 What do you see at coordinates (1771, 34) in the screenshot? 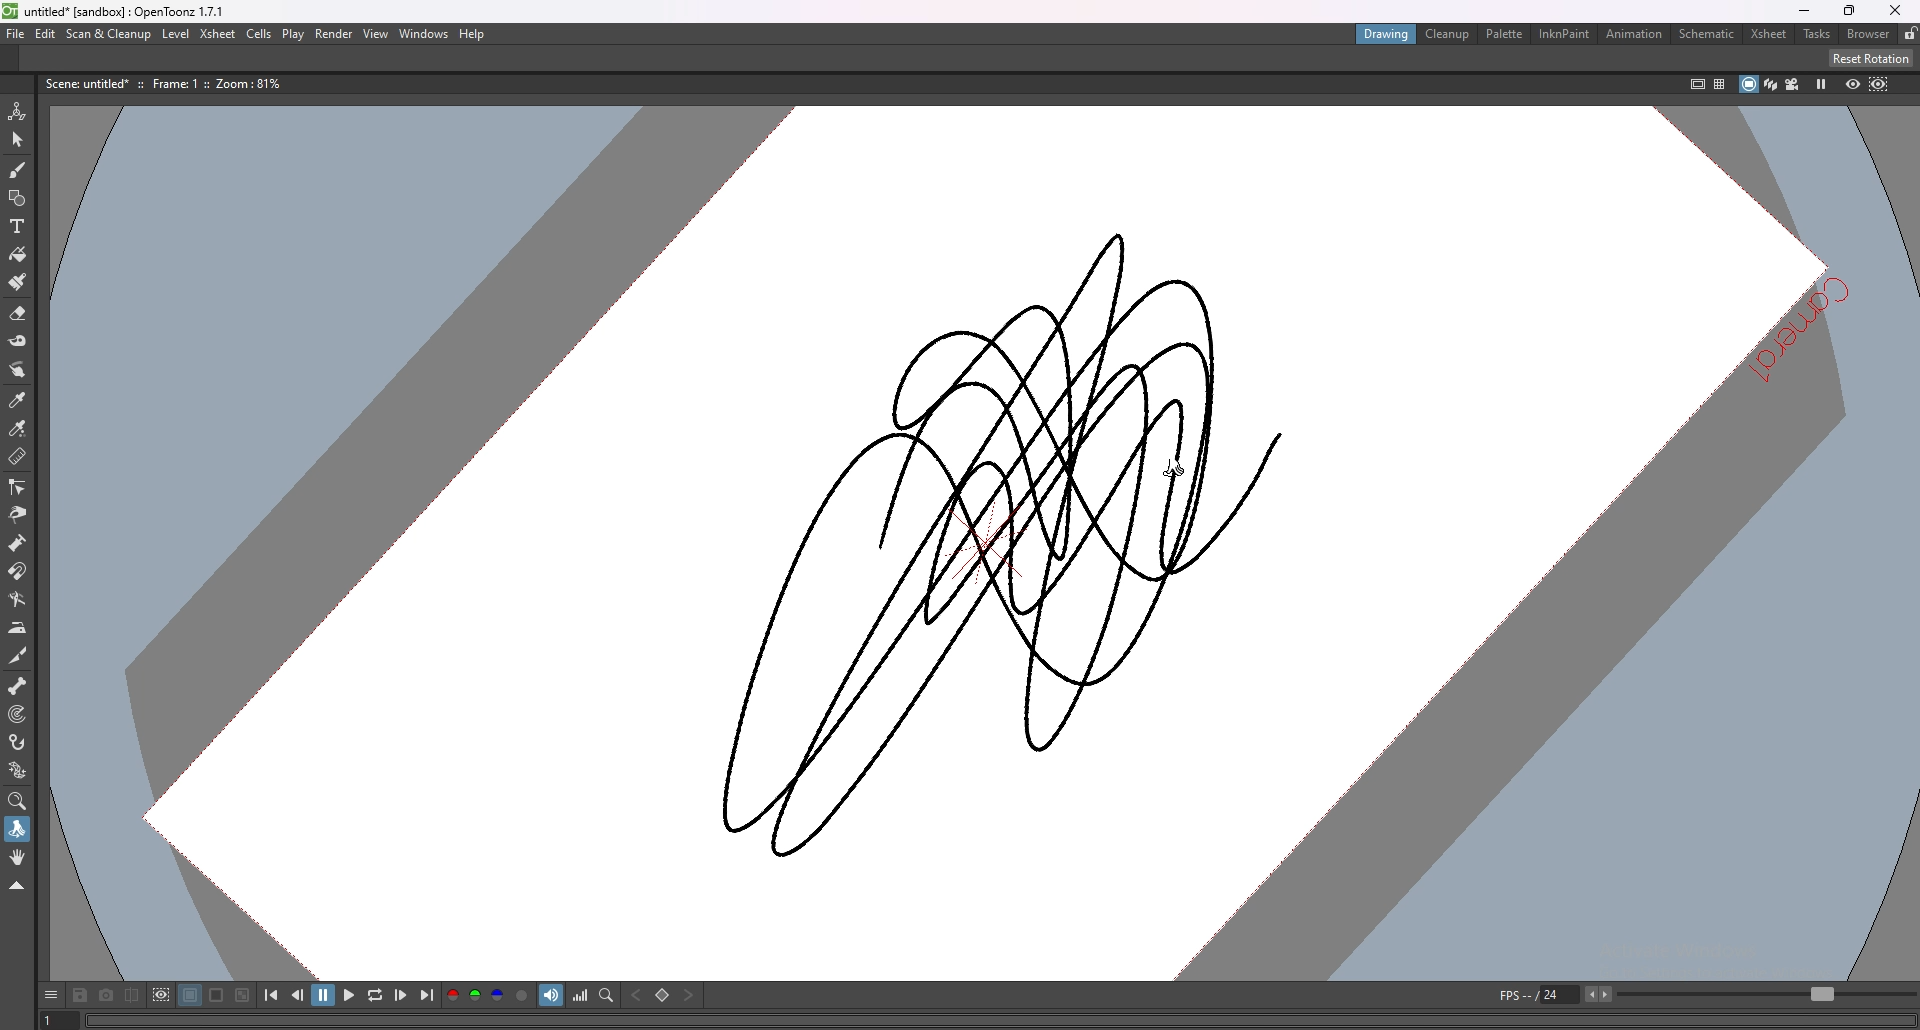
I see `xsheet` at bounding box center [1771, 34].